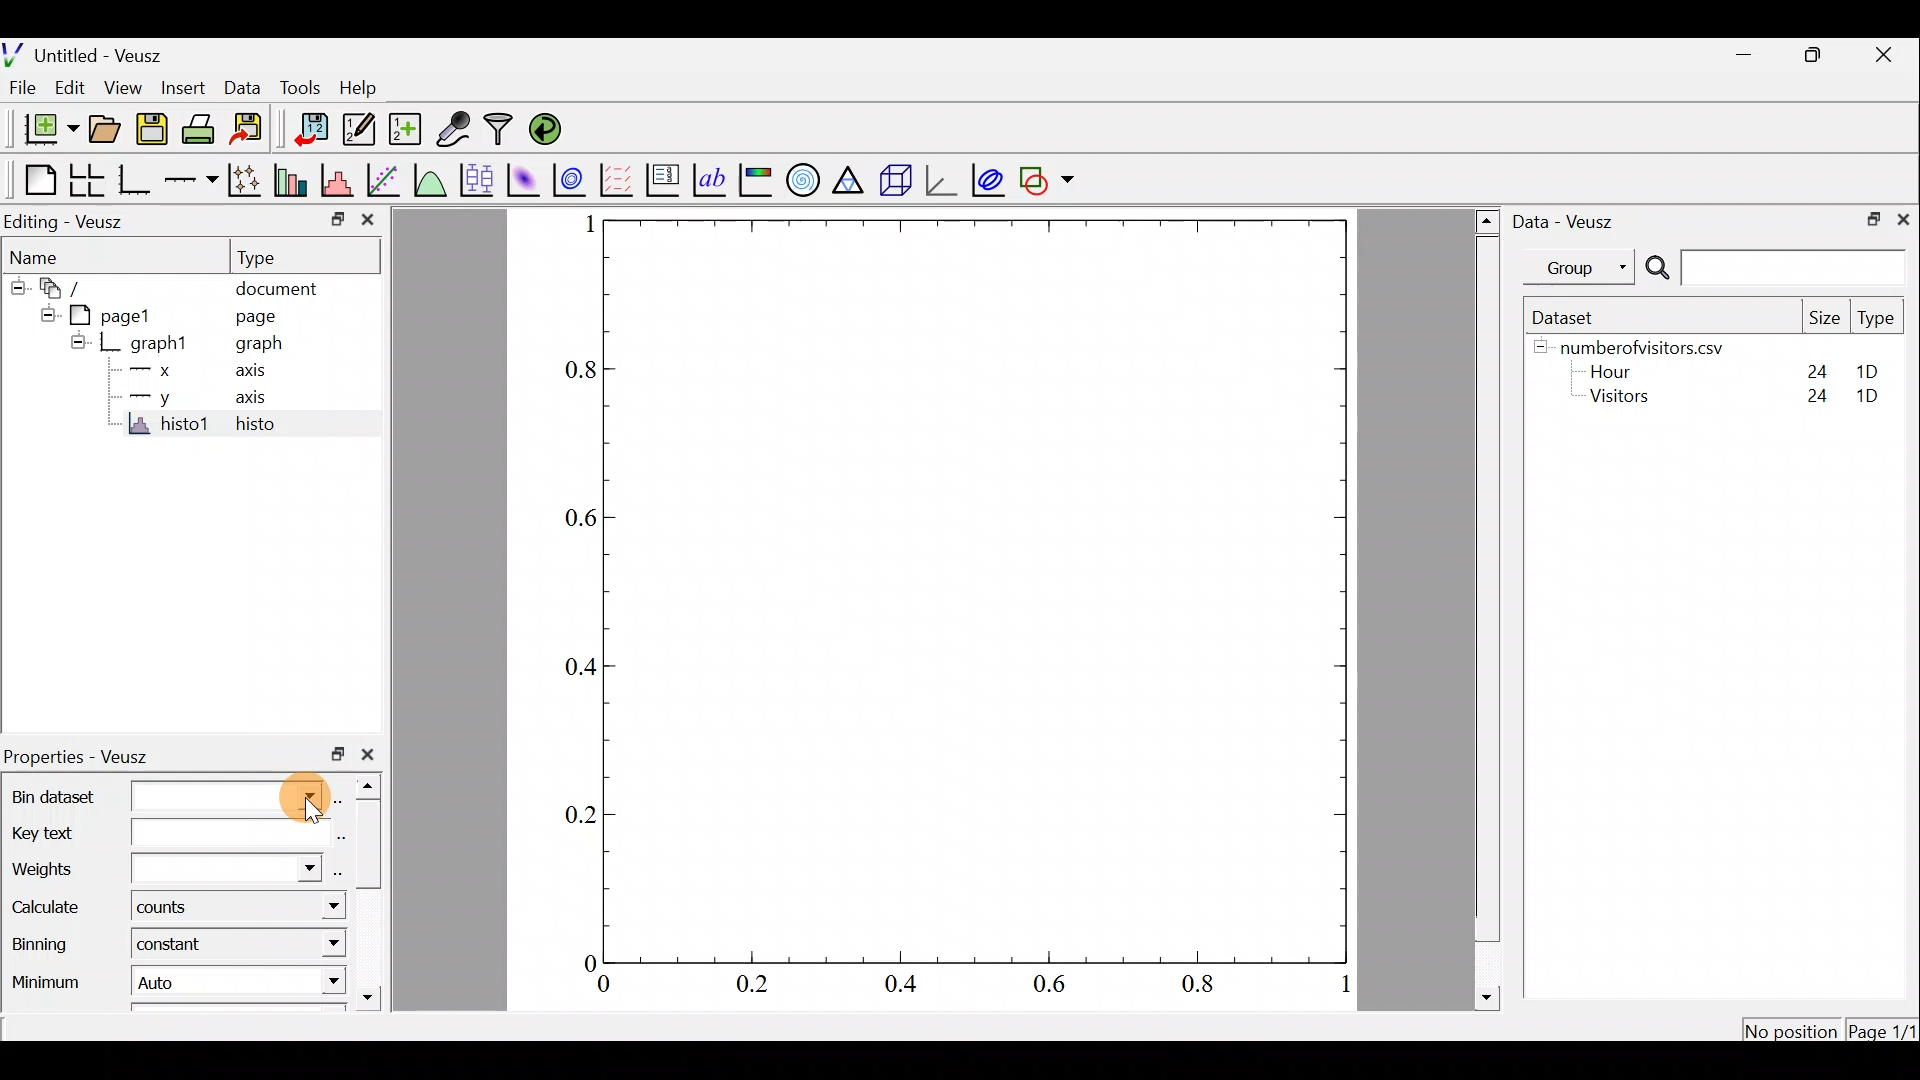 This screenshot has width=1920, height=1080. Describe the element at coordinates (119, 316) in the screenshot. I see `page1` at that location.